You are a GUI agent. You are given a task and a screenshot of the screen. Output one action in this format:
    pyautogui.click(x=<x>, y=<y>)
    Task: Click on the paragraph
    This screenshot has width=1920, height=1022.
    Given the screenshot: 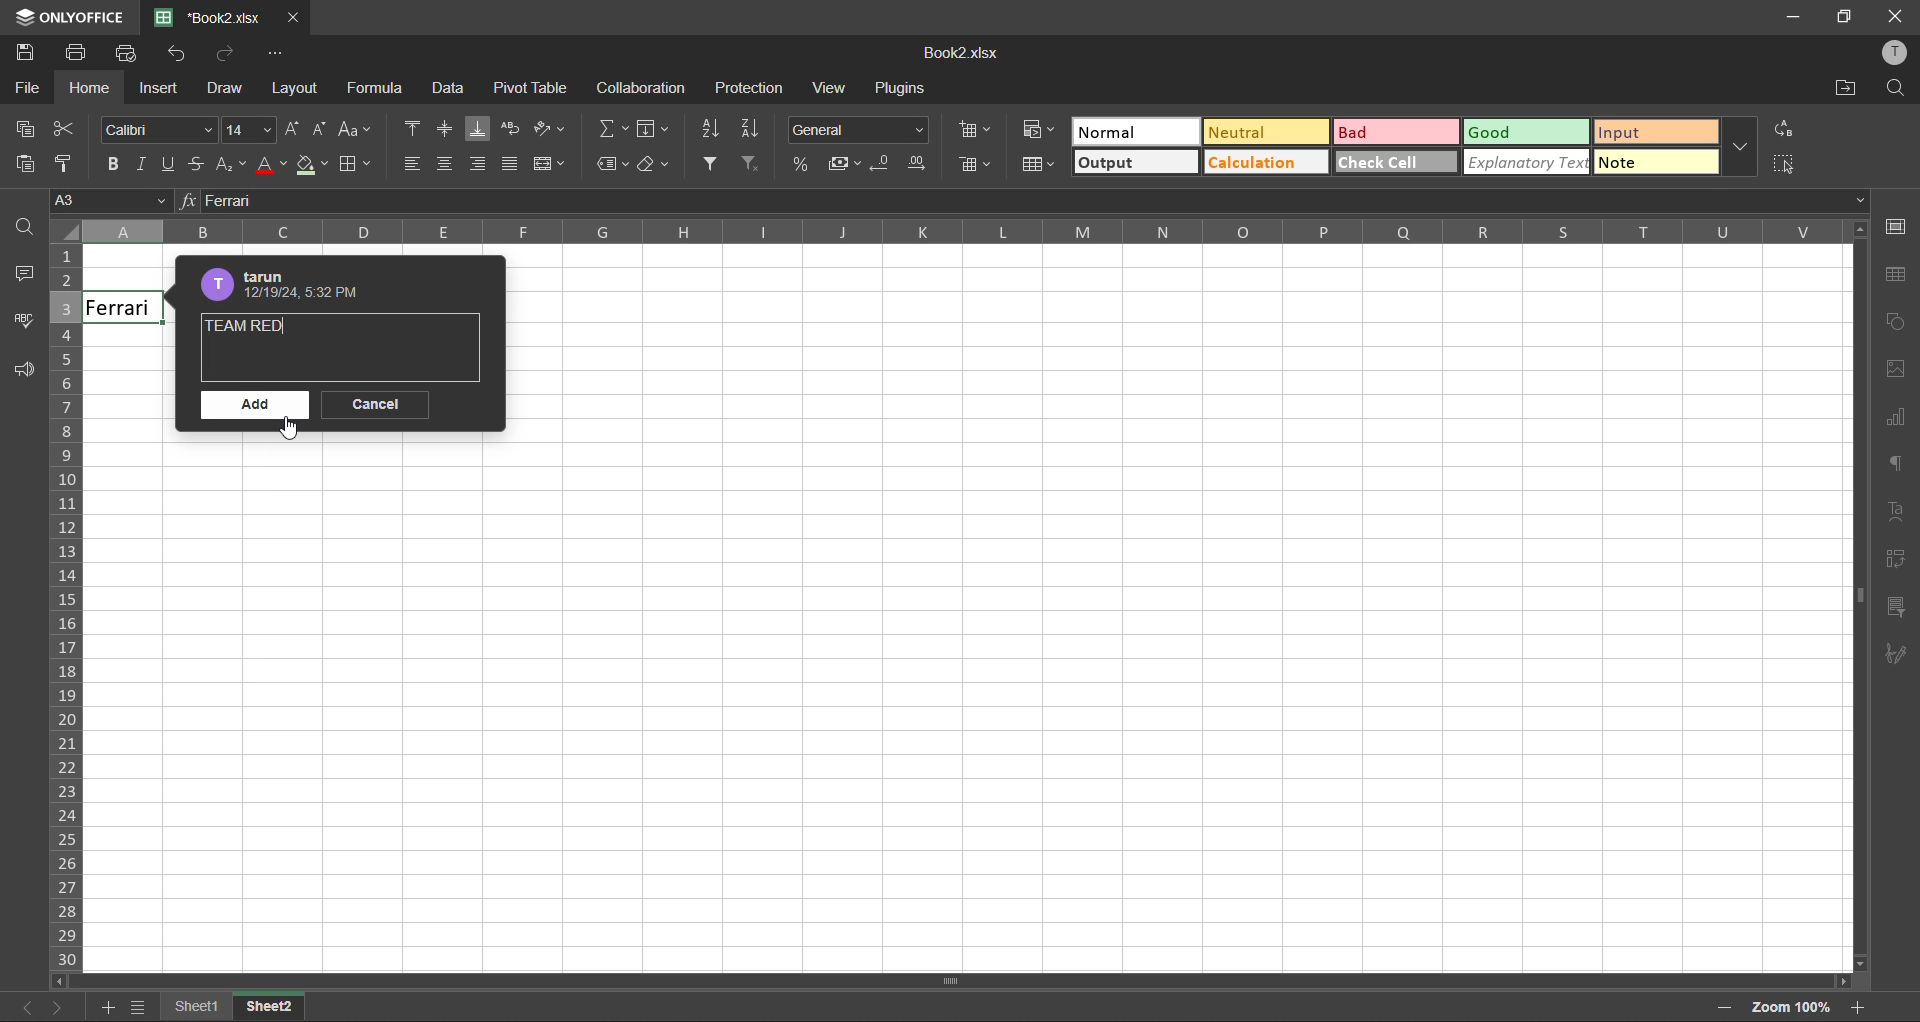 What is the action you would take?
    pyautogui.click(x=1901, y=466)
    